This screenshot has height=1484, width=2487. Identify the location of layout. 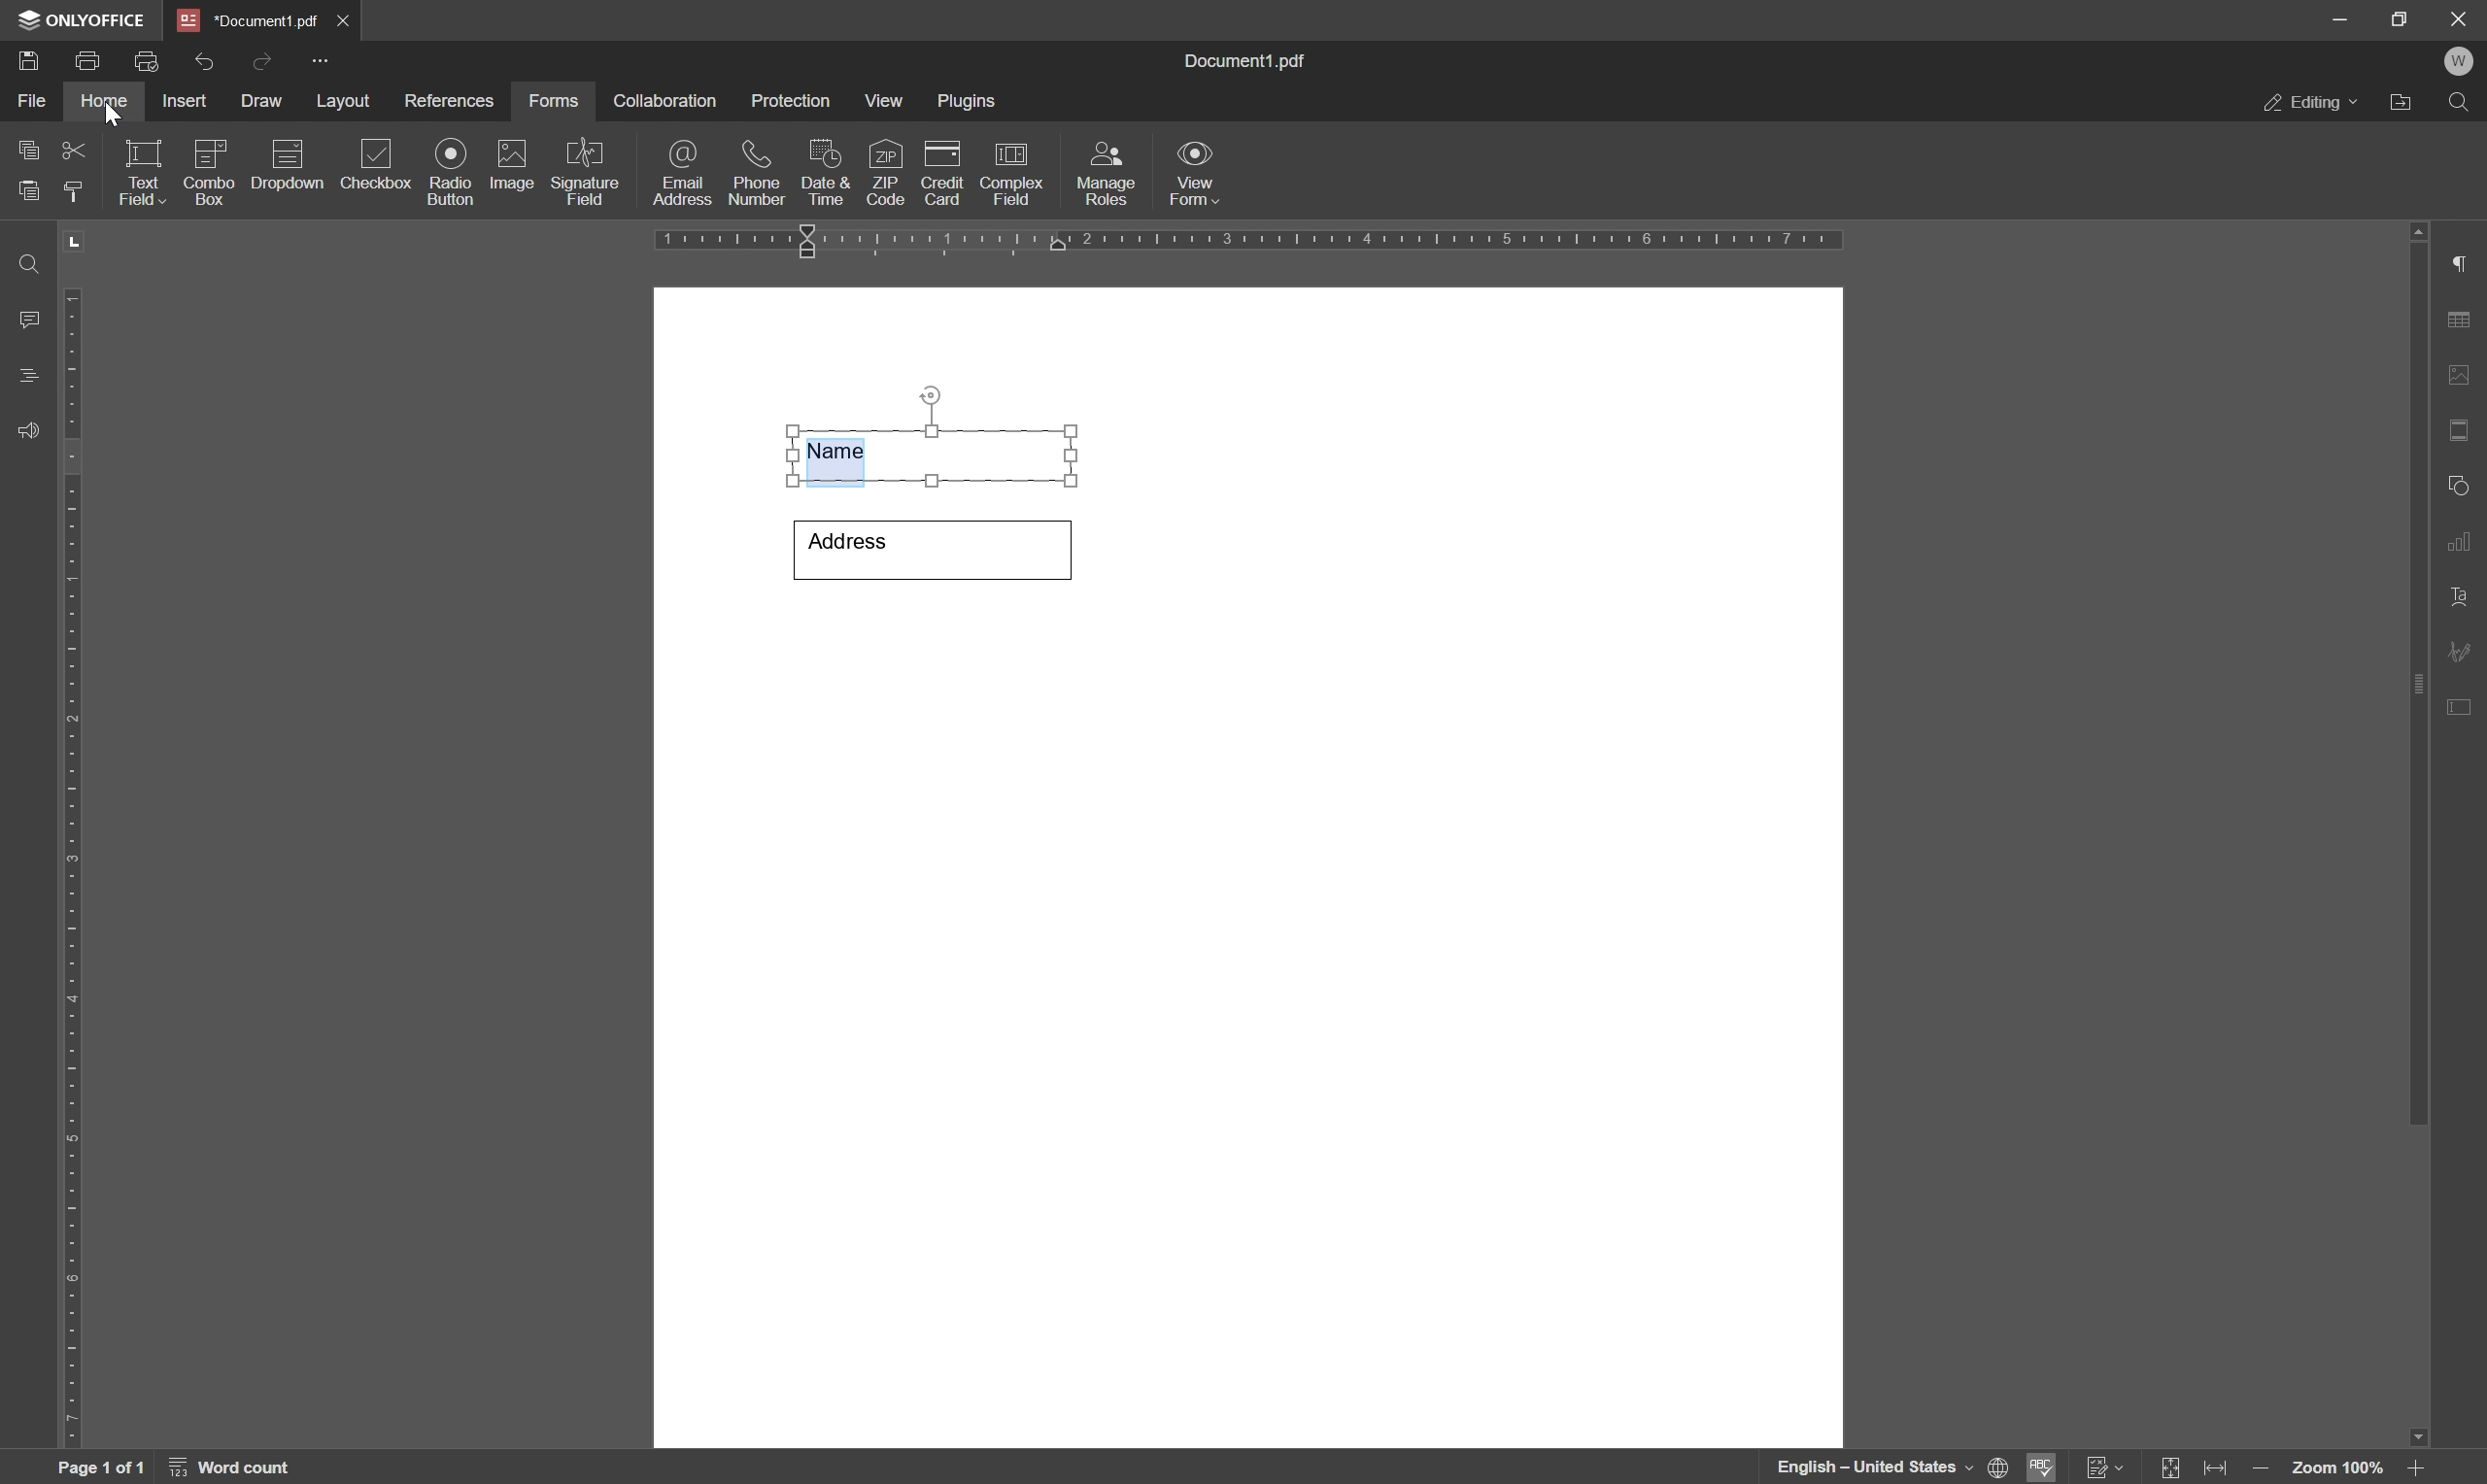
(342, 102).